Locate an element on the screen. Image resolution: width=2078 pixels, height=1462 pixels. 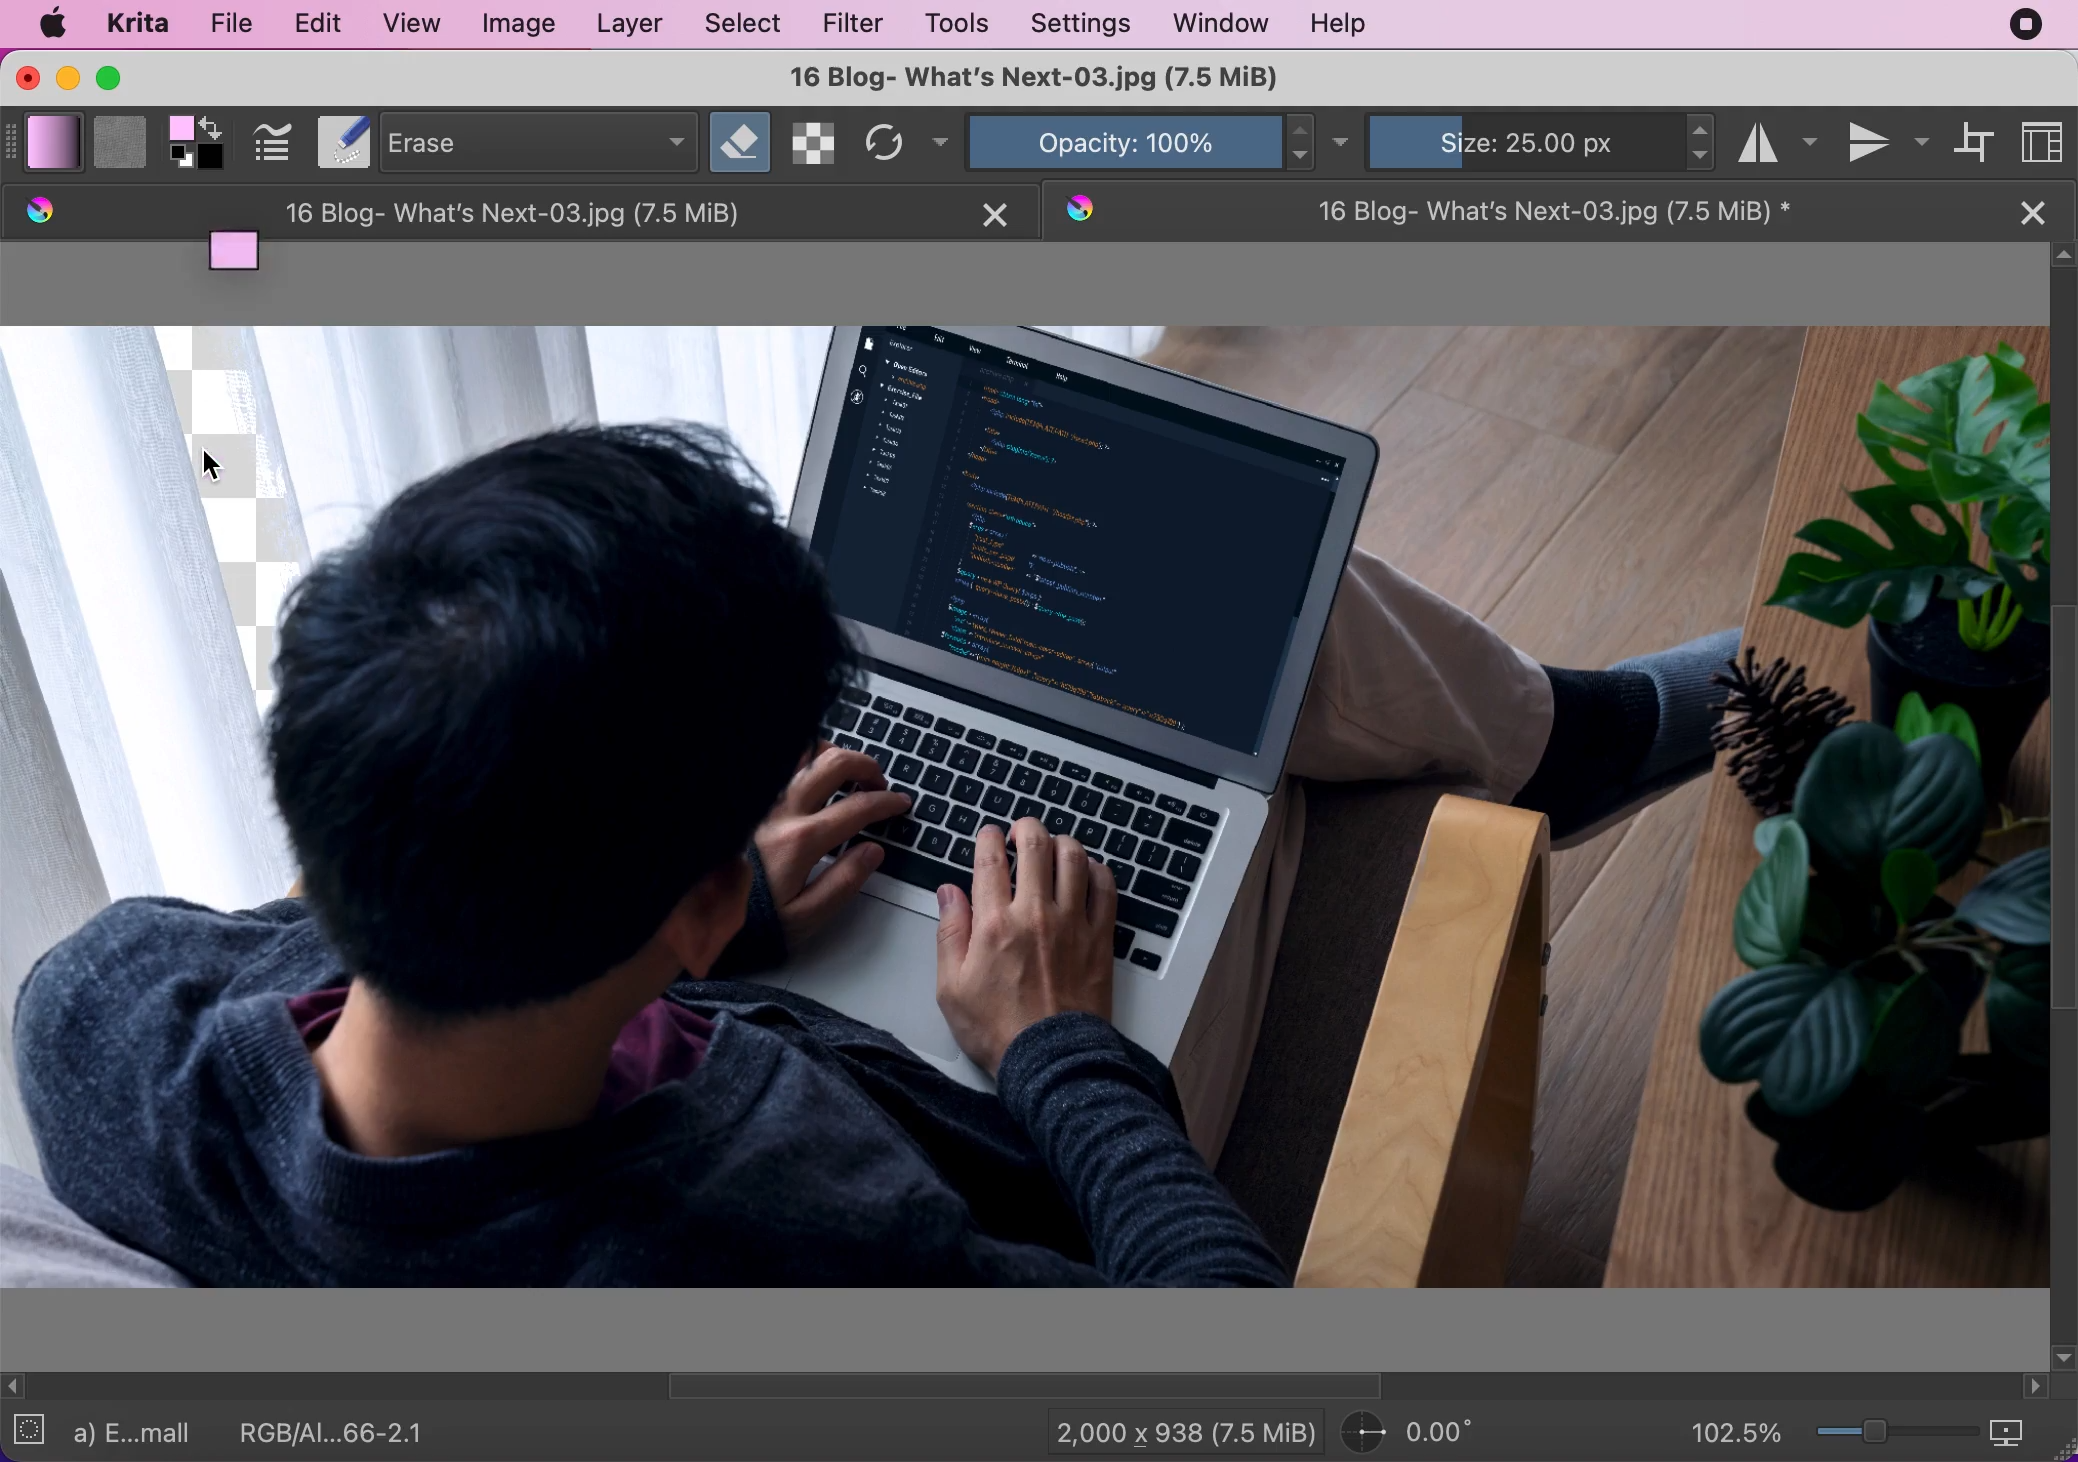
choose workspace is located at coordinates (2046, 141).